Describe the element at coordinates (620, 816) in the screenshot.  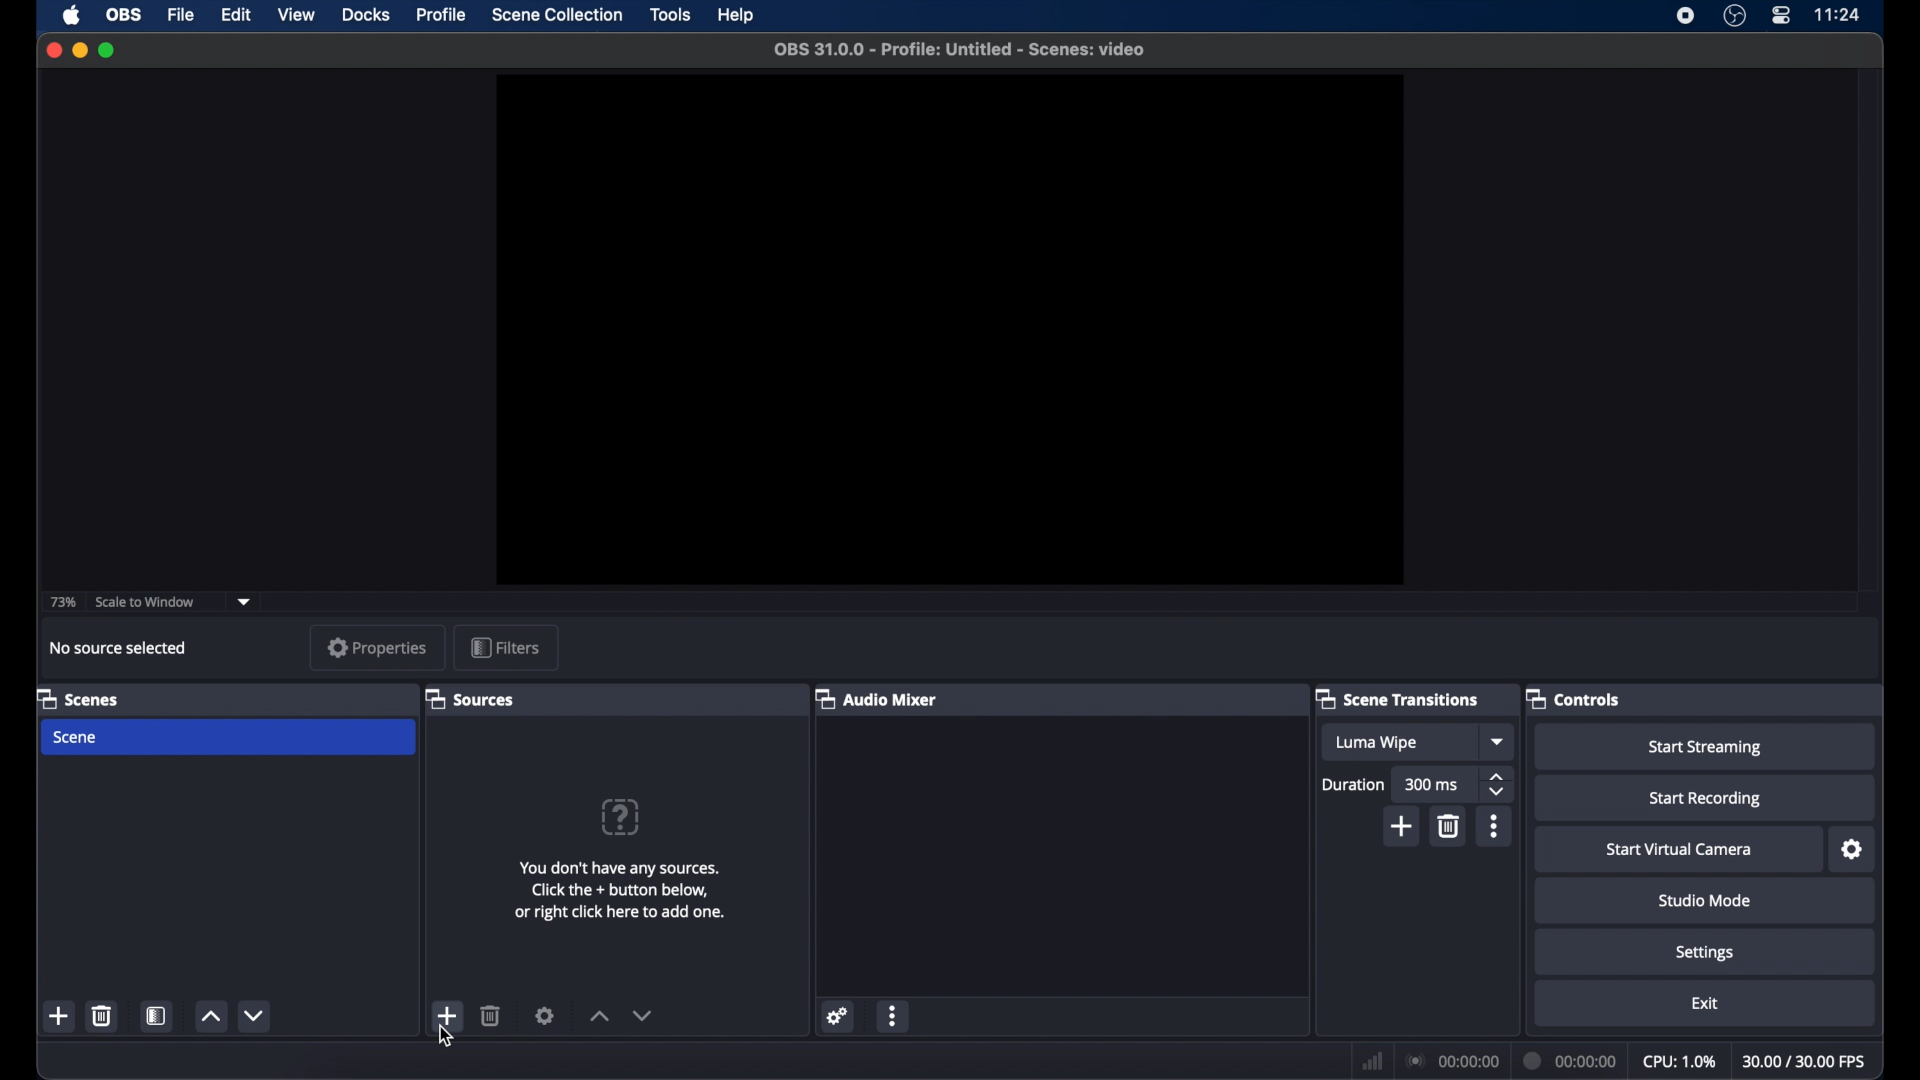
I see `help` at that location.